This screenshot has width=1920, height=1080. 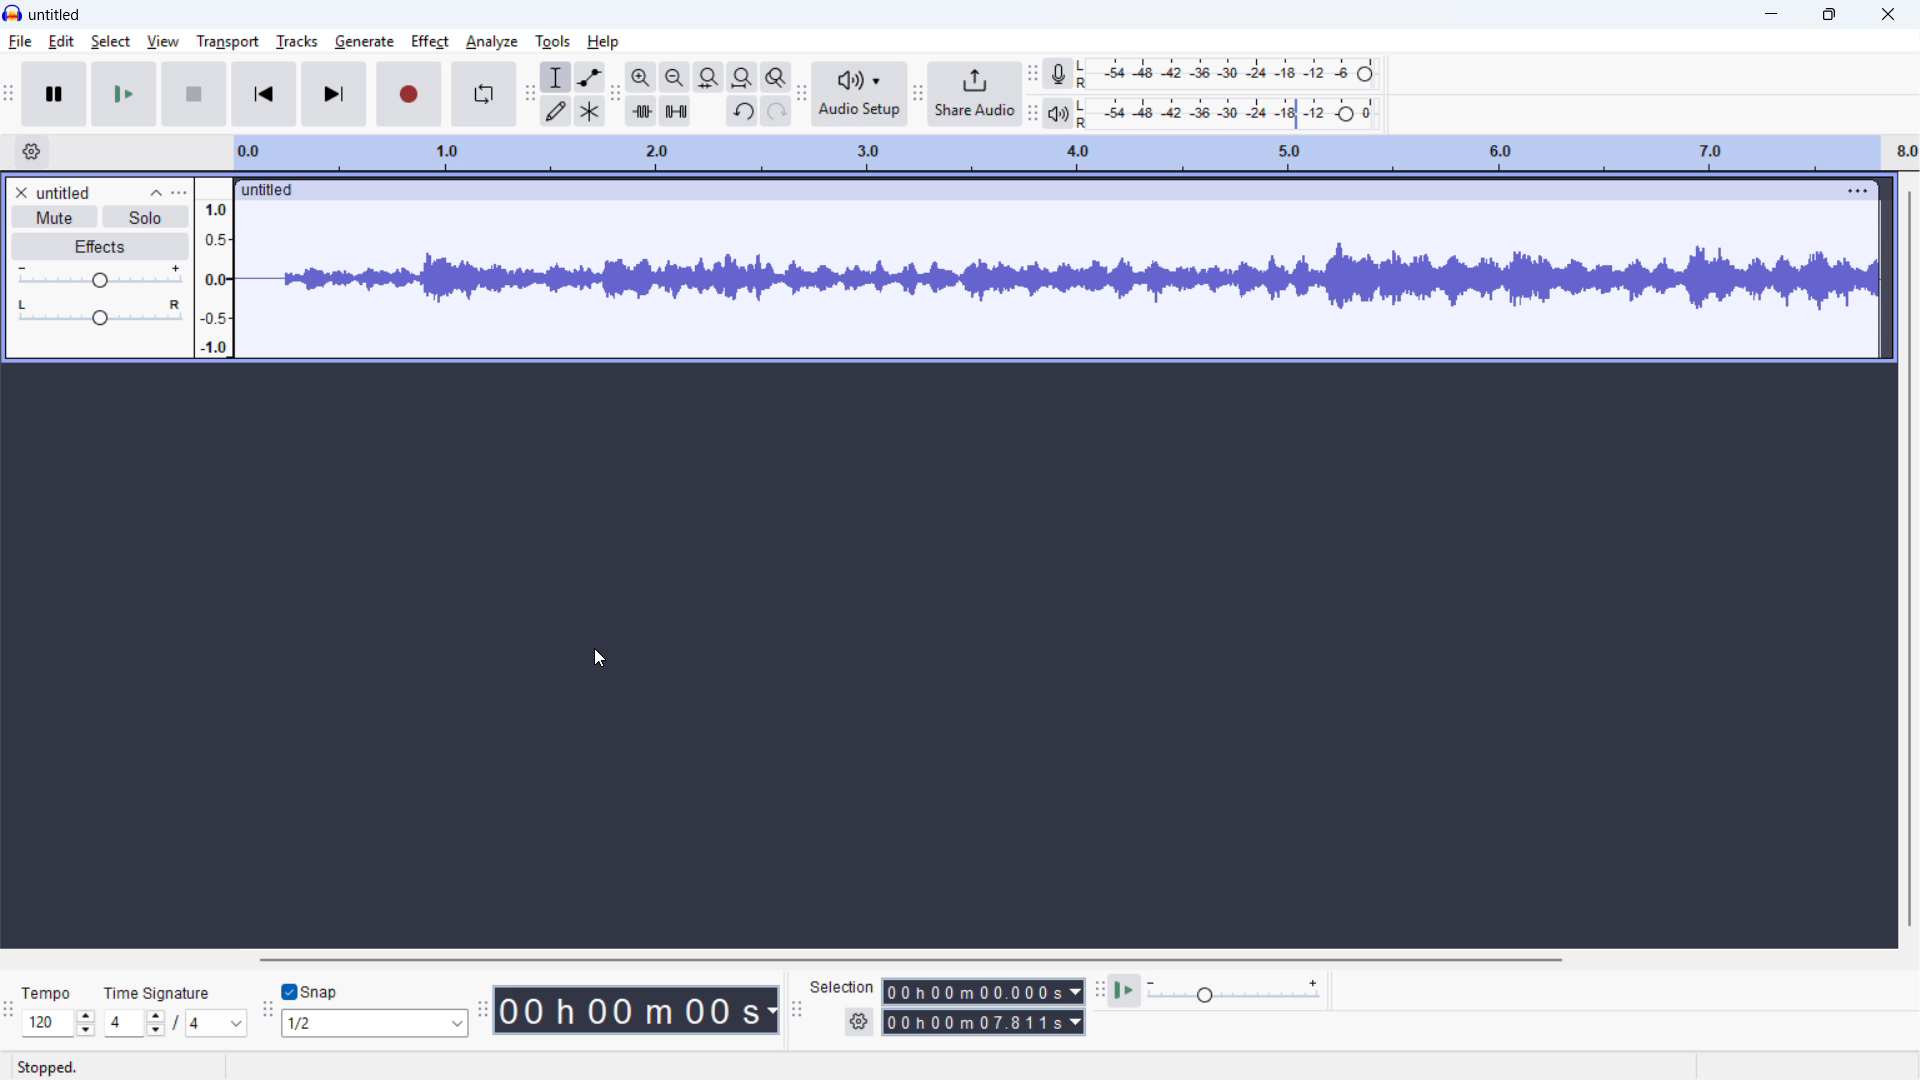 I want to click on track control panel menu, so click(x=179, y=192).